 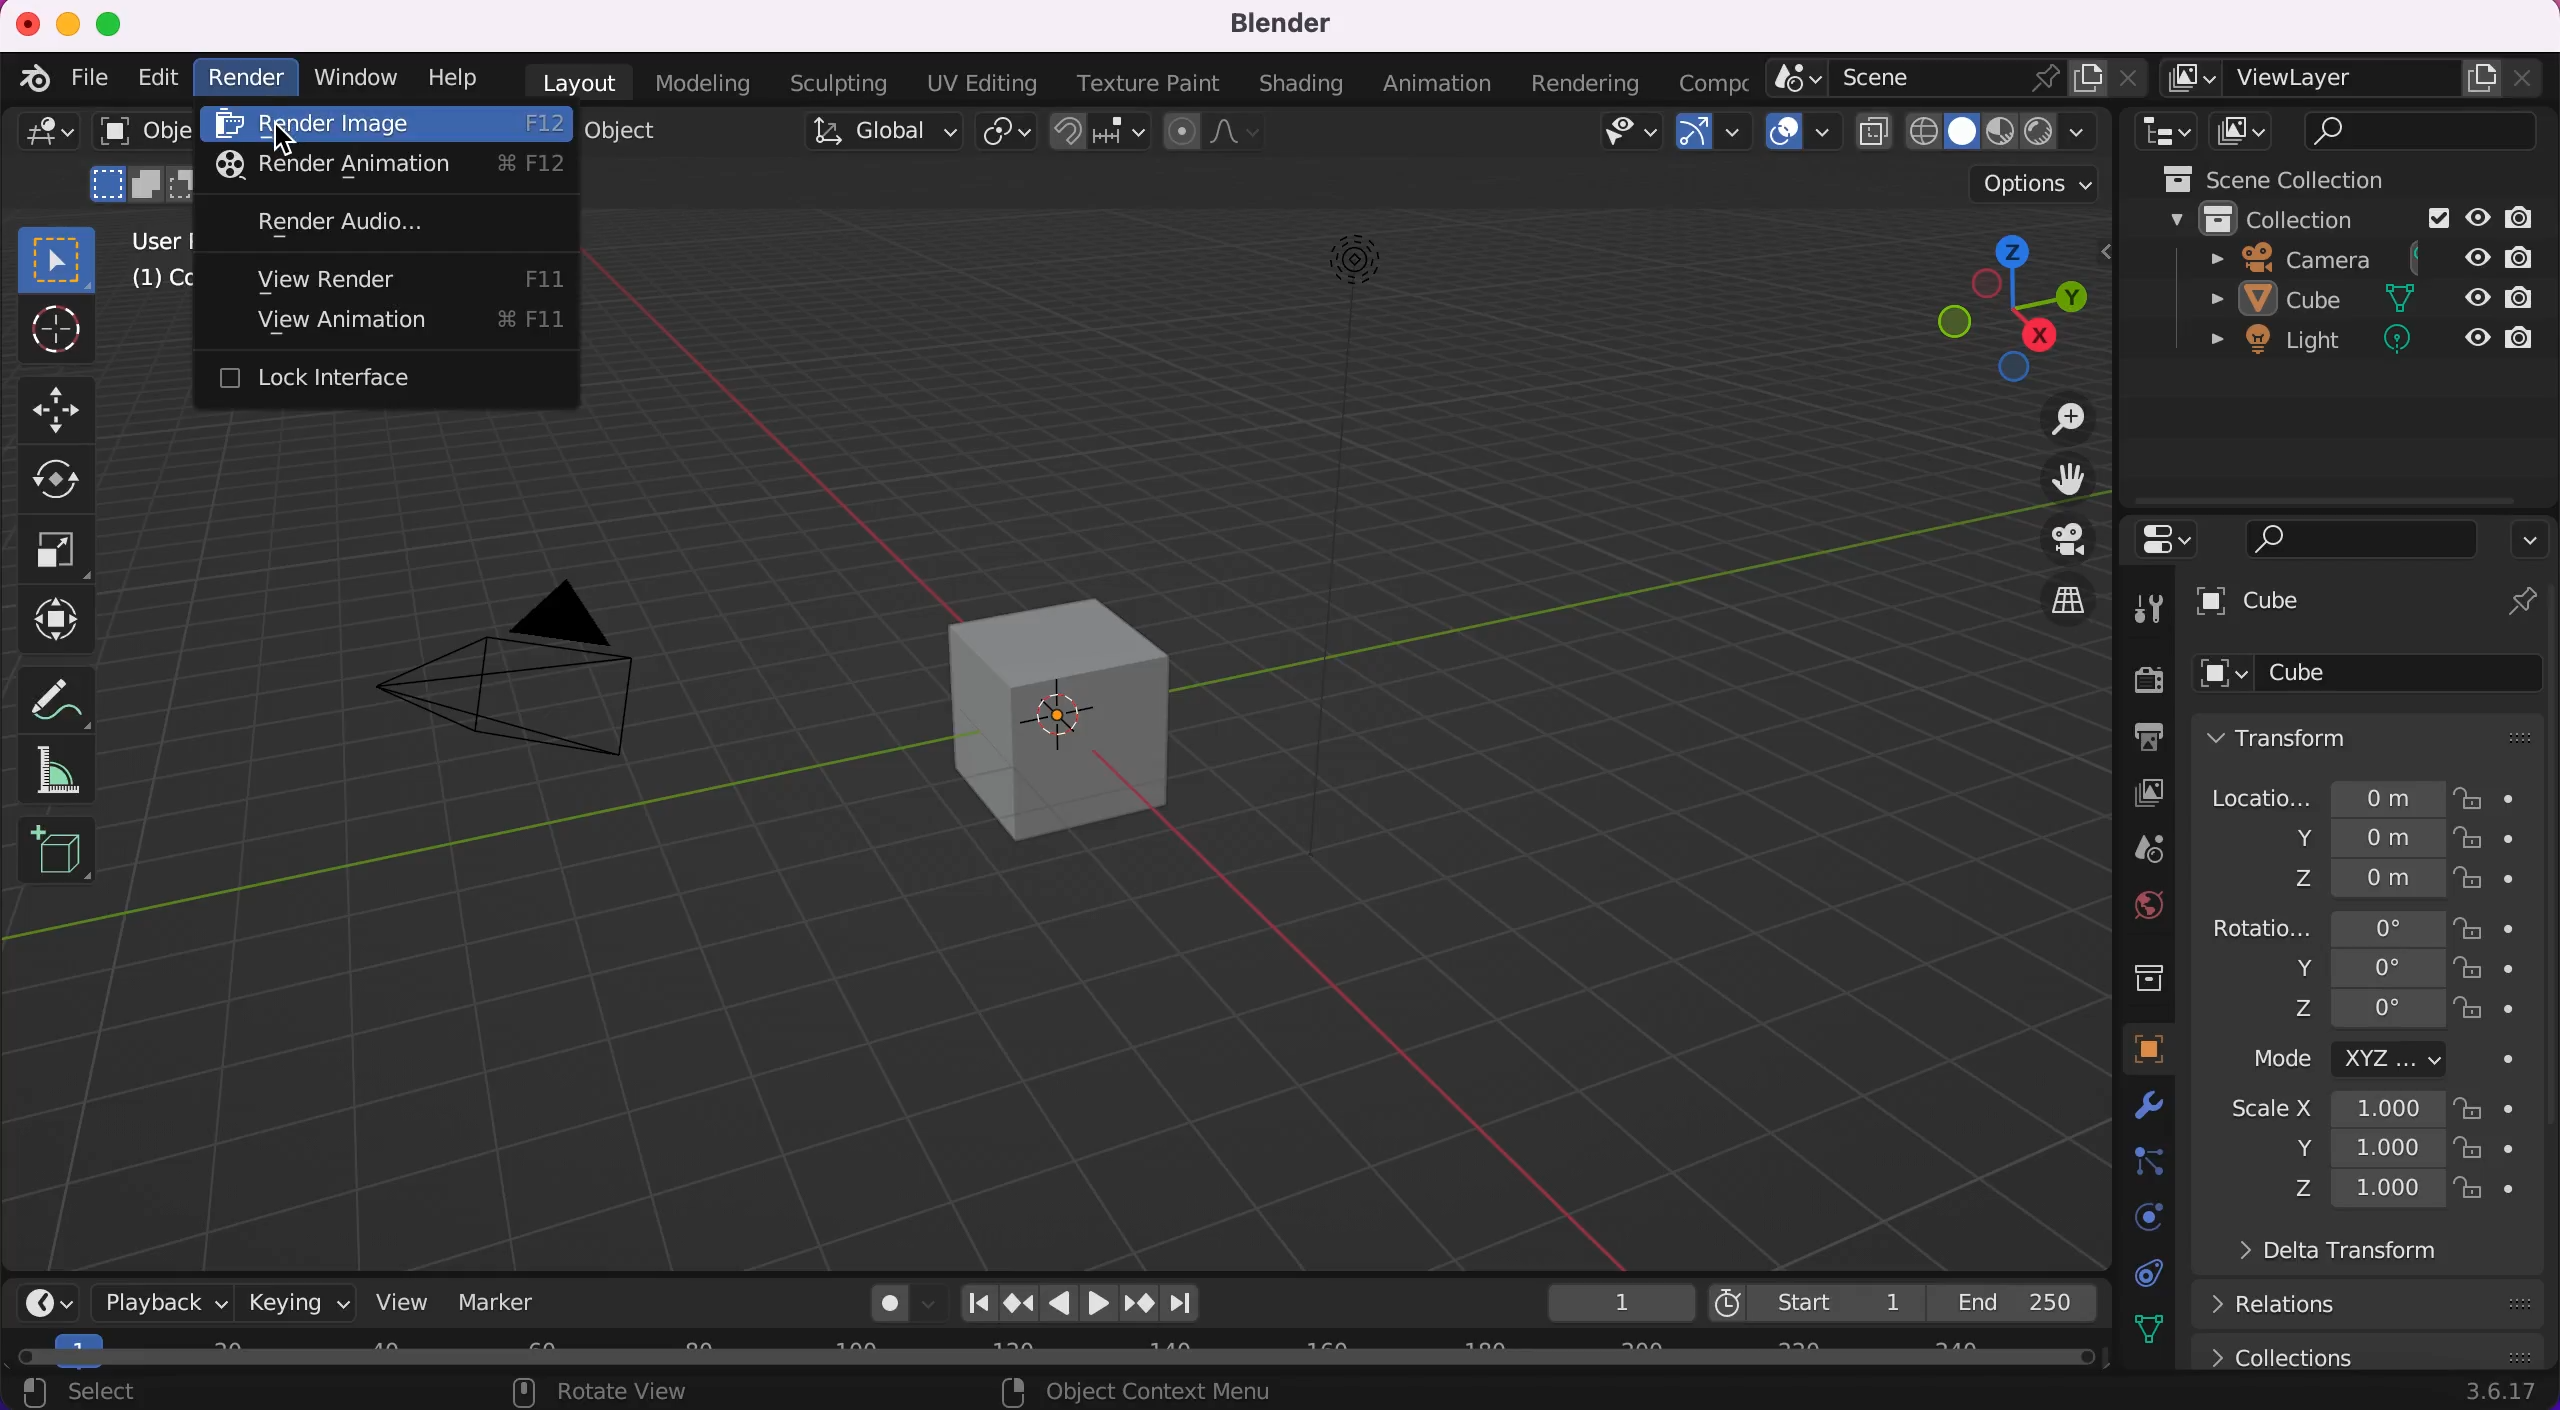 What do you see at coordinates (2064, 596) in the screenshot?
I see `switch the current view` at bounding box center [2064, 596].